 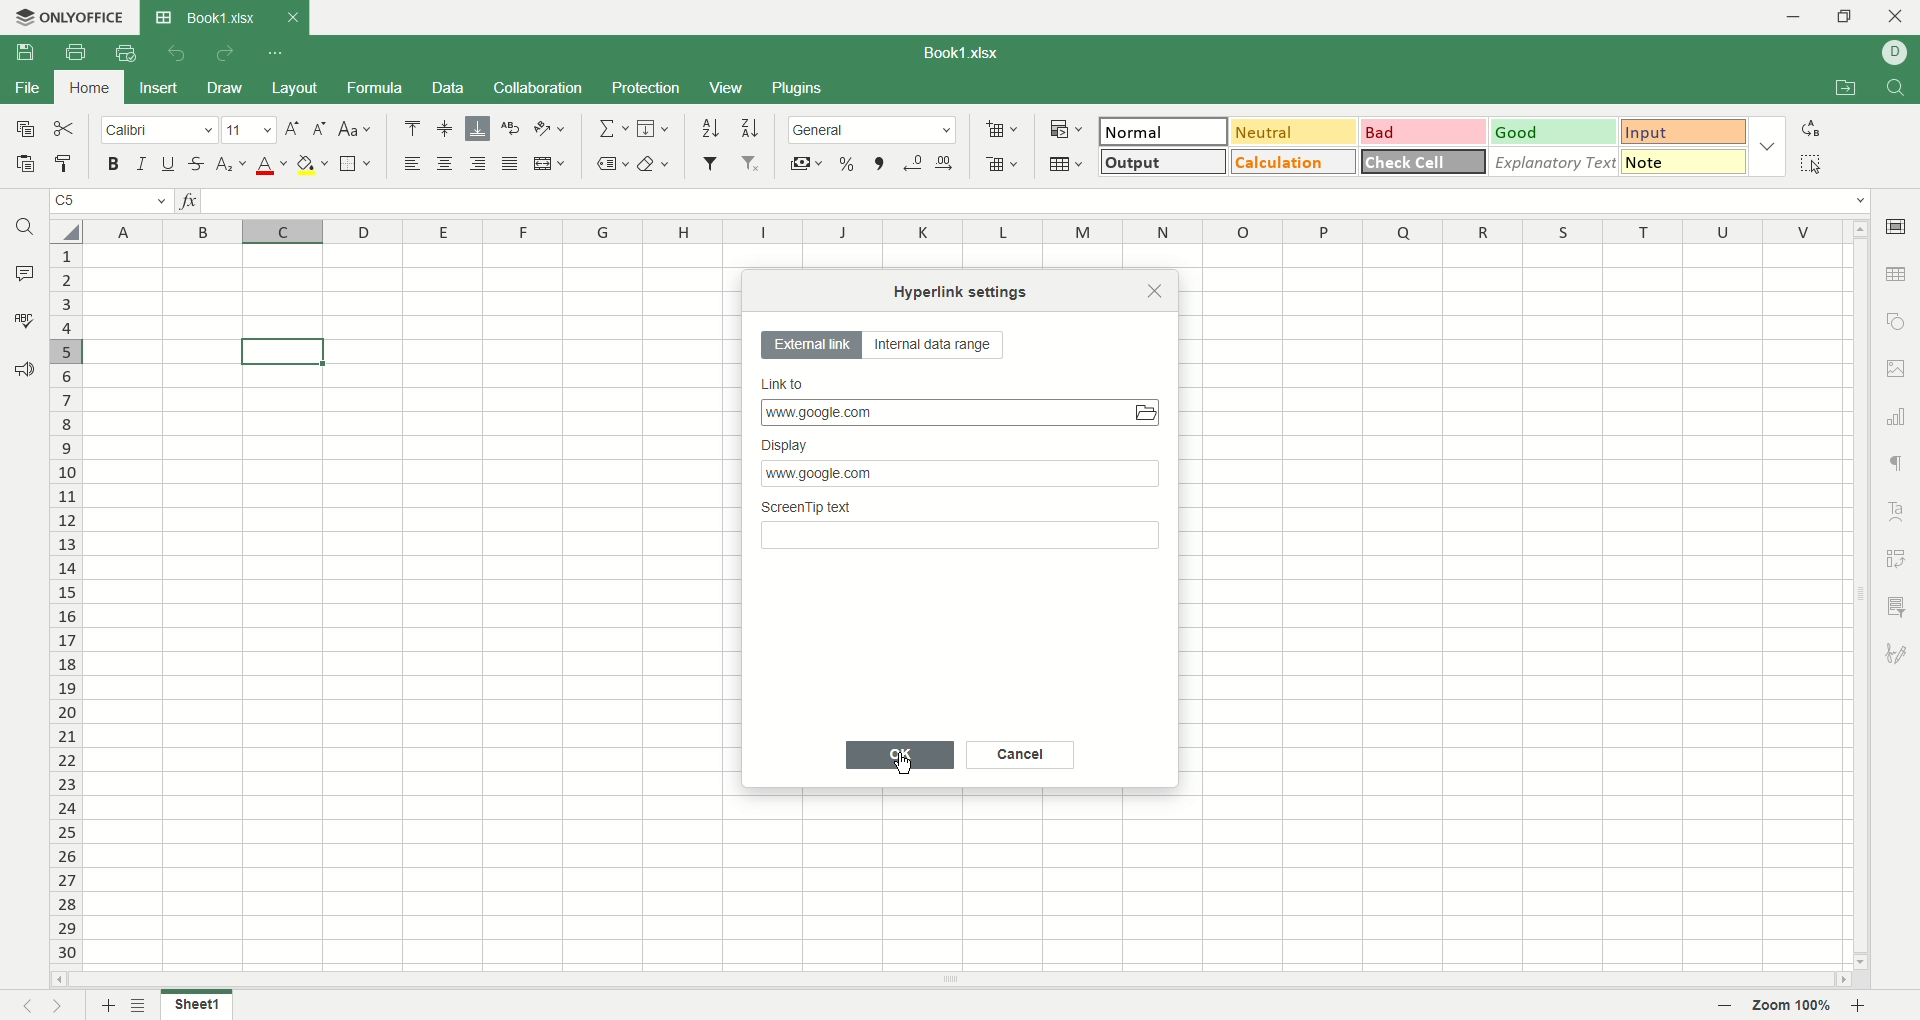 What do you see at coordinates (1684, 161) in the screenshot?
I see `note` at bounding box center [1684, 161].